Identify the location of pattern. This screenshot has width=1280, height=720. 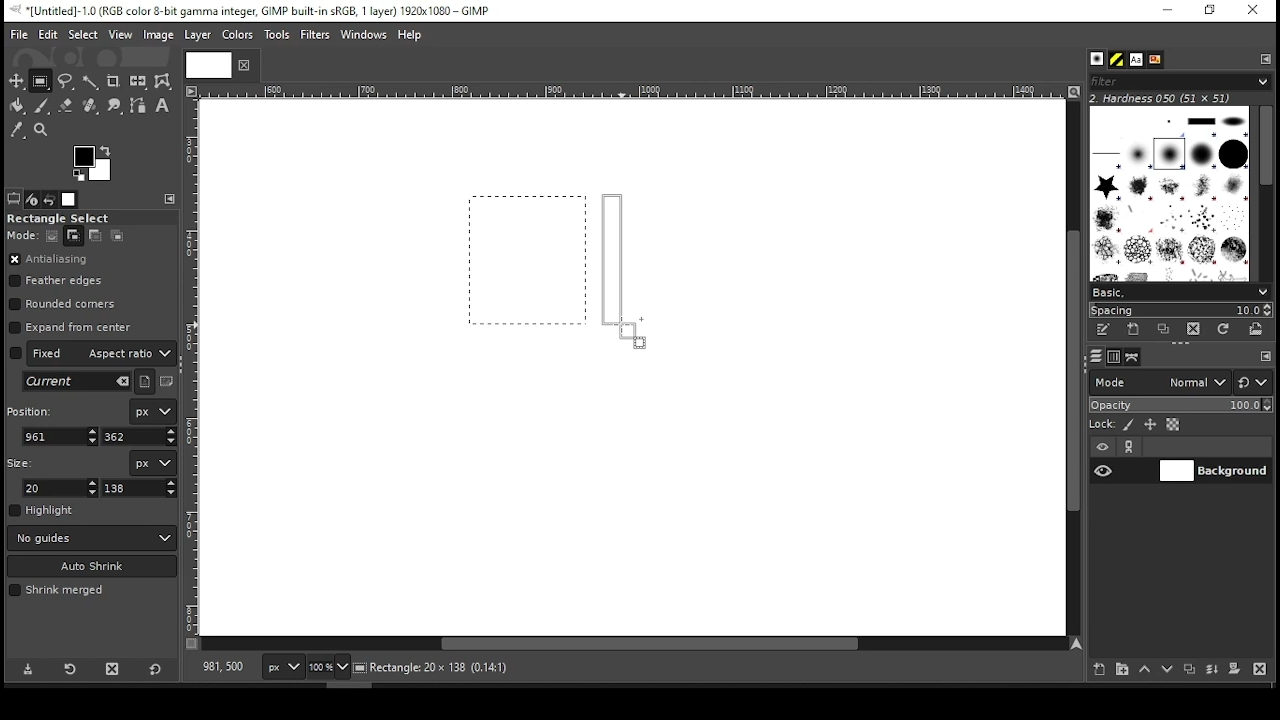
(1117, 60).